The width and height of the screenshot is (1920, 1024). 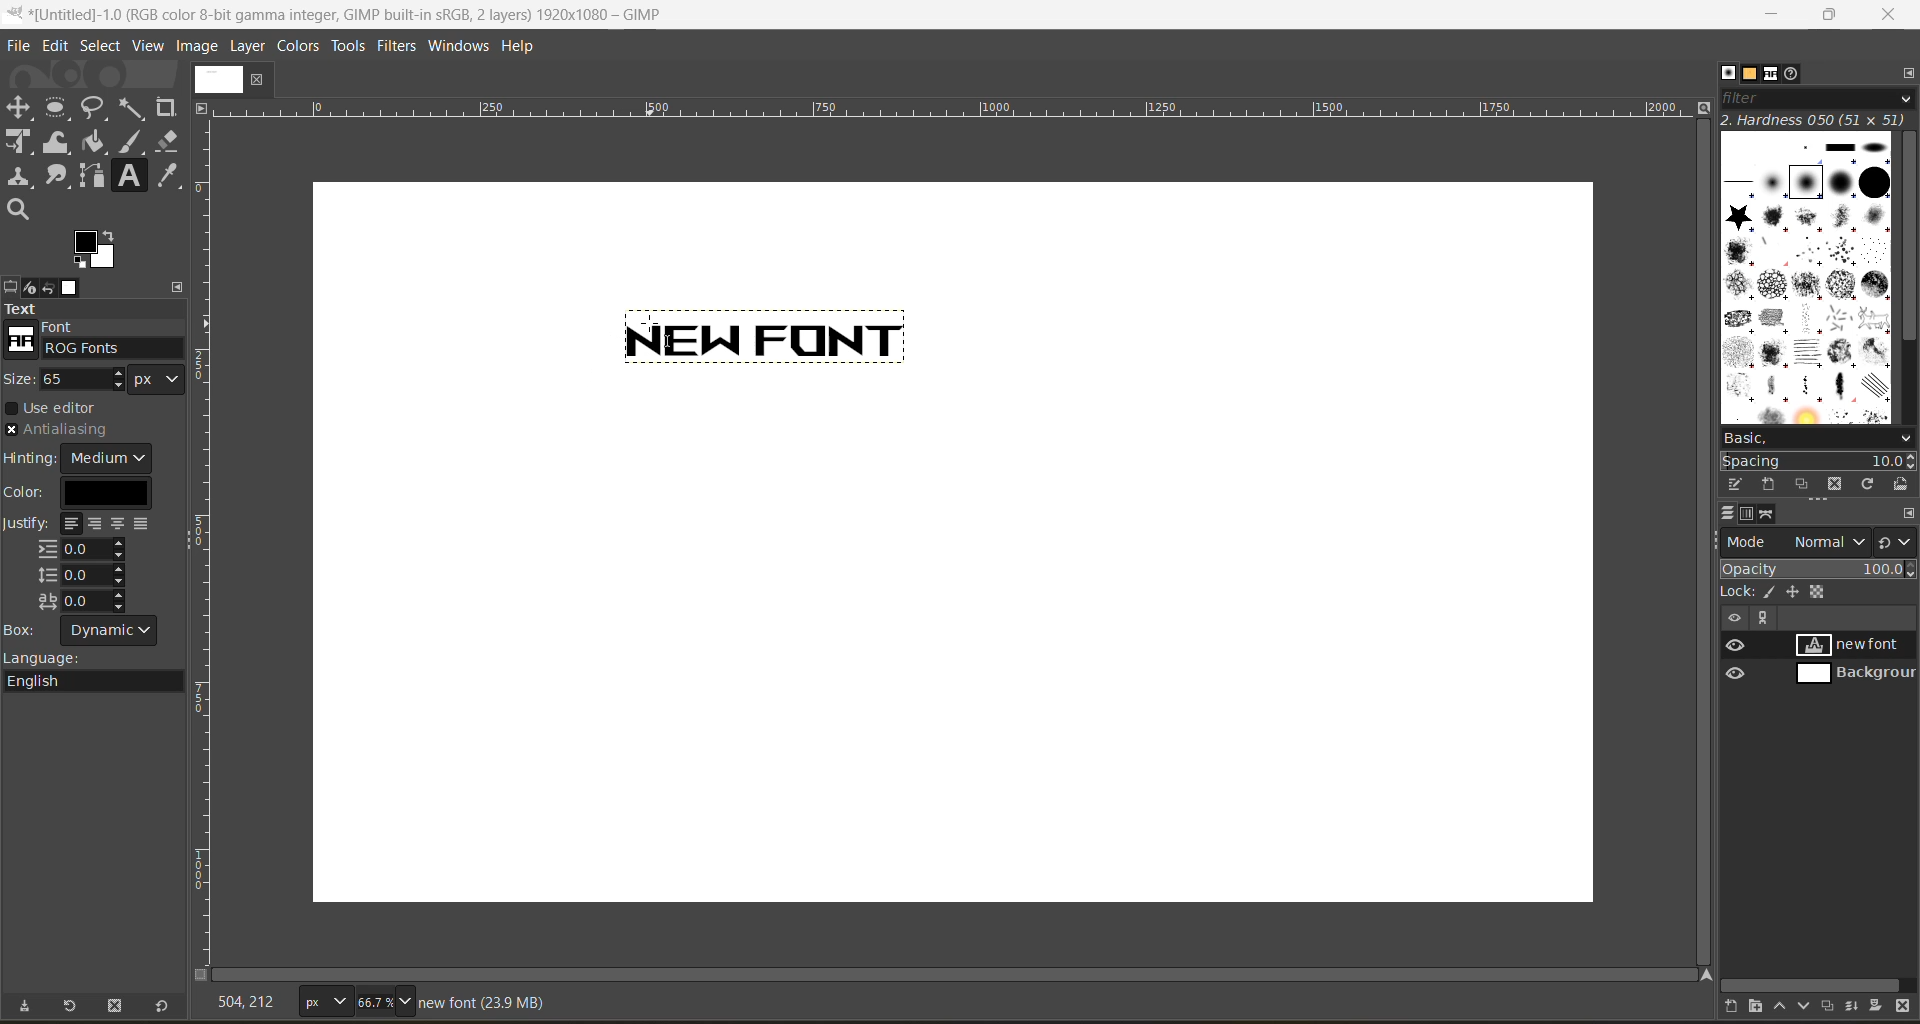 What do you see at coordinates (1856, 644) in the screenshot?
I see `new font` at bounding box center [1856, 644].